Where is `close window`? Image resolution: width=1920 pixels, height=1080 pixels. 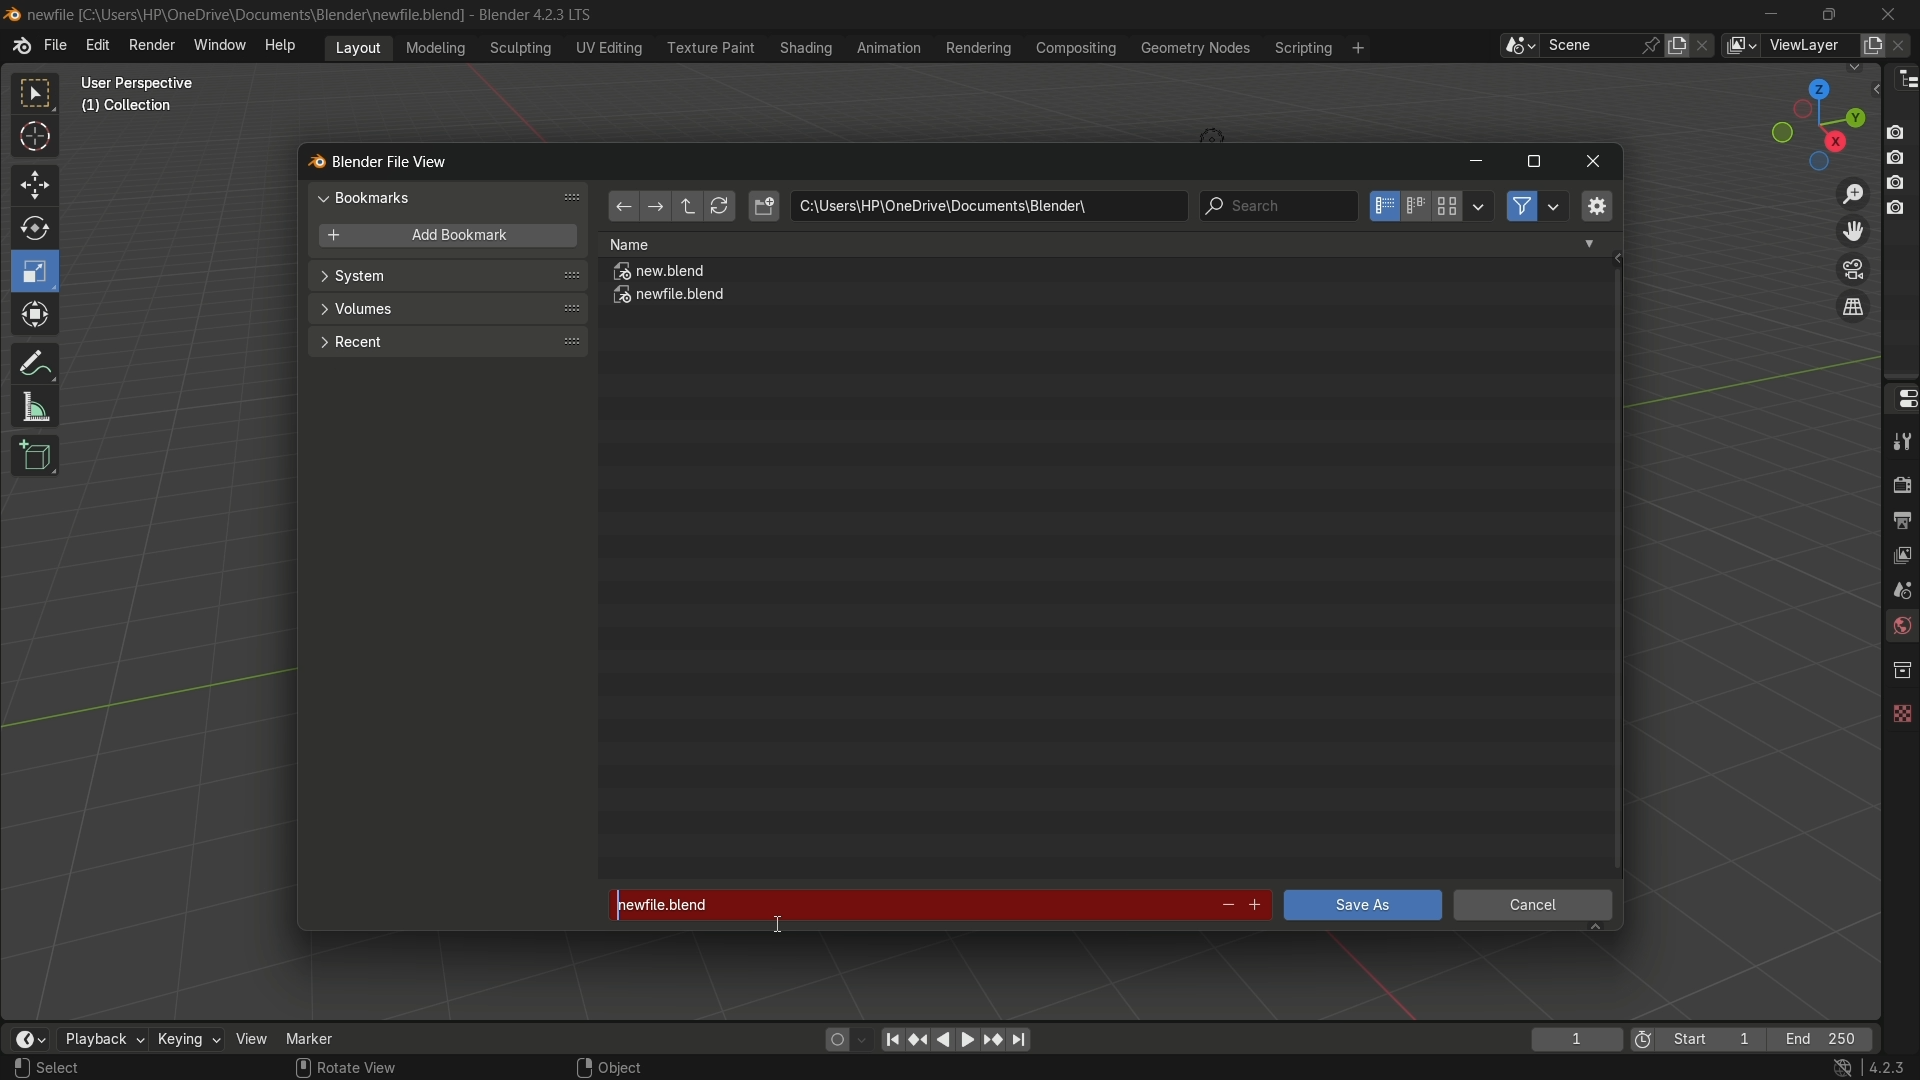
close window is located at coordinates (1594, 162).